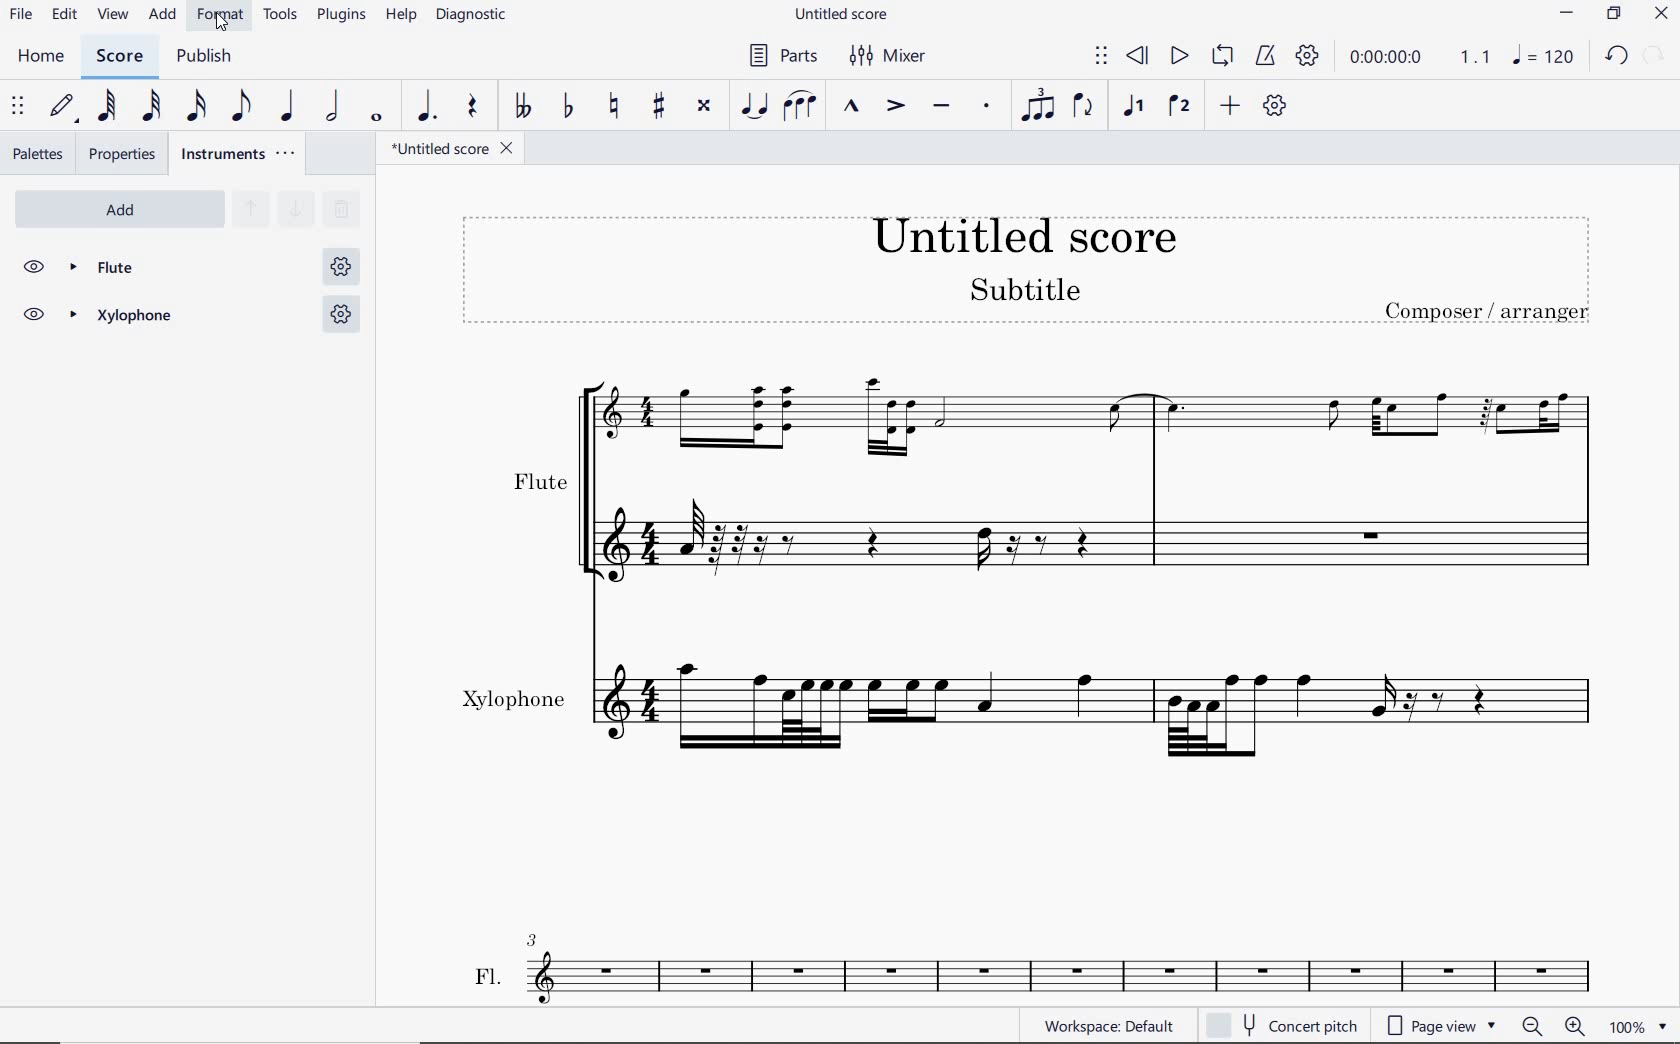 This screenshot has width=1680, height=1044. Describe the element at coordinates (1058, 970) in the screenshot. I see `Fl.` at that location.